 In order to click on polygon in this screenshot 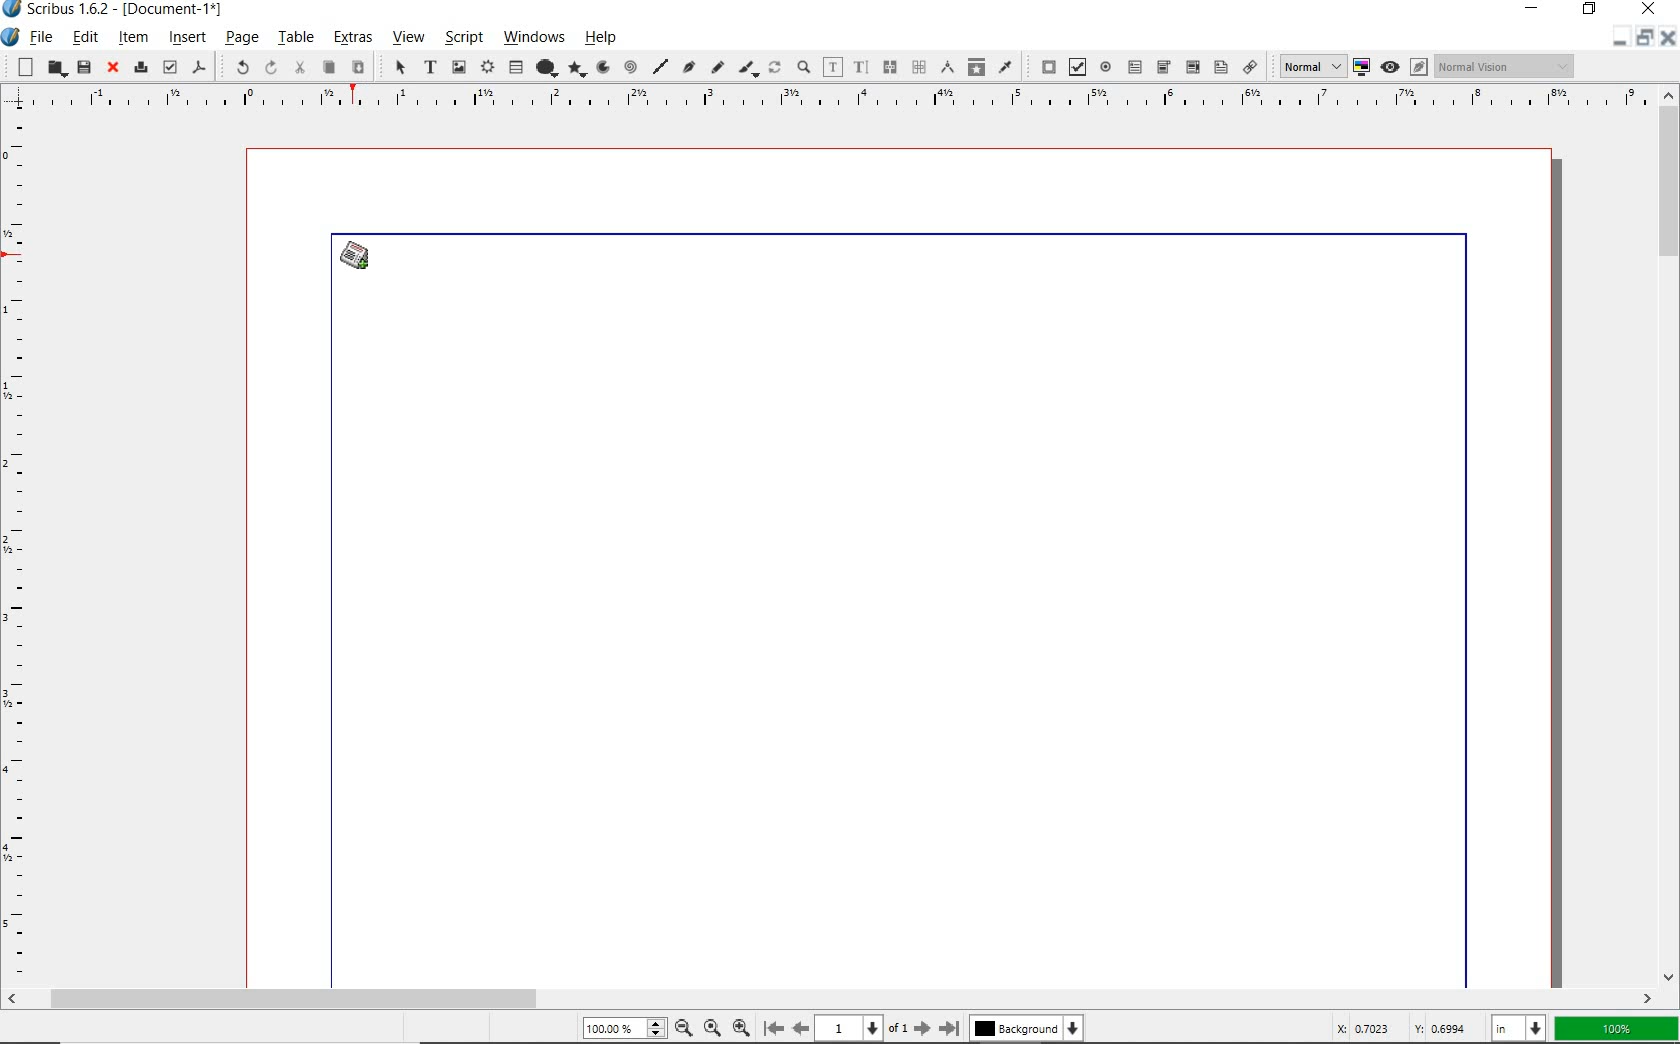, I will do `click(578, 69)`.